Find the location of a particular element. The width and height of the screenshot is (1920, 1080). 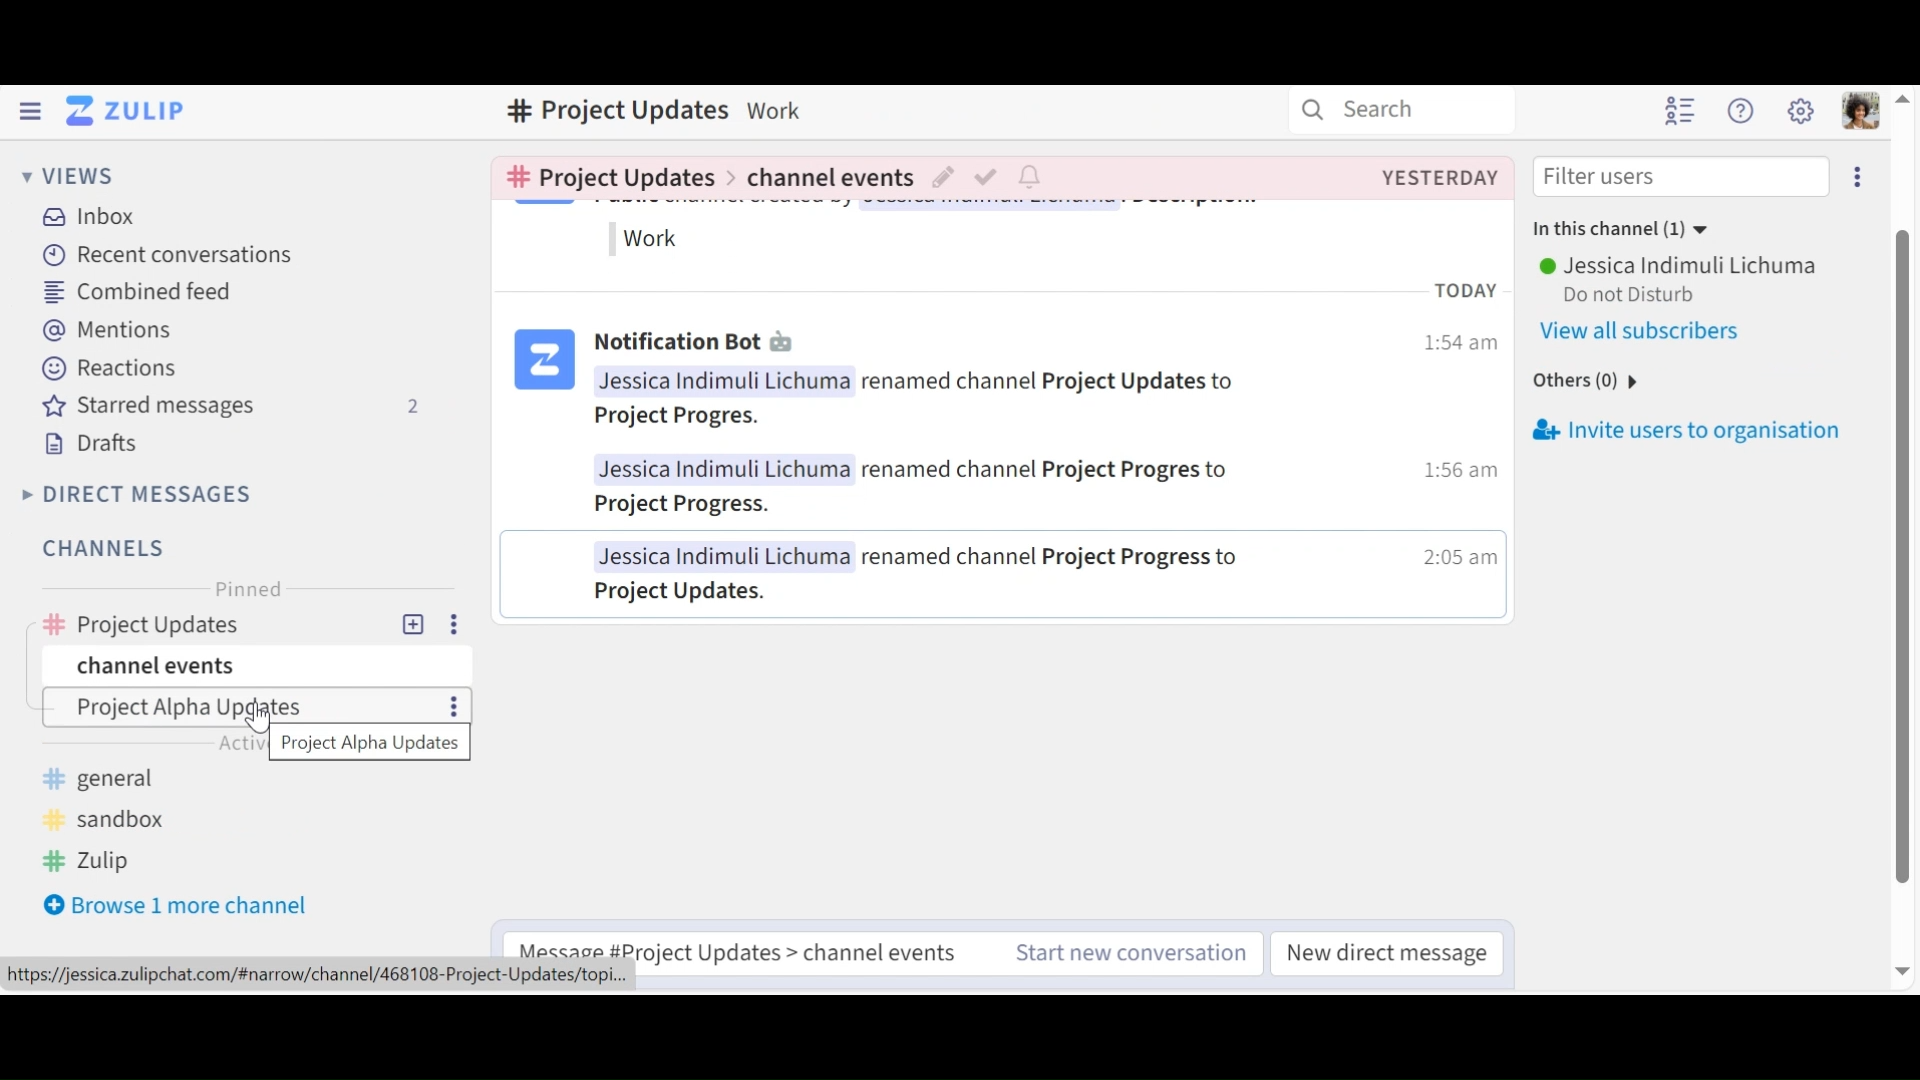

Channel is located at coordinates (239, 625).